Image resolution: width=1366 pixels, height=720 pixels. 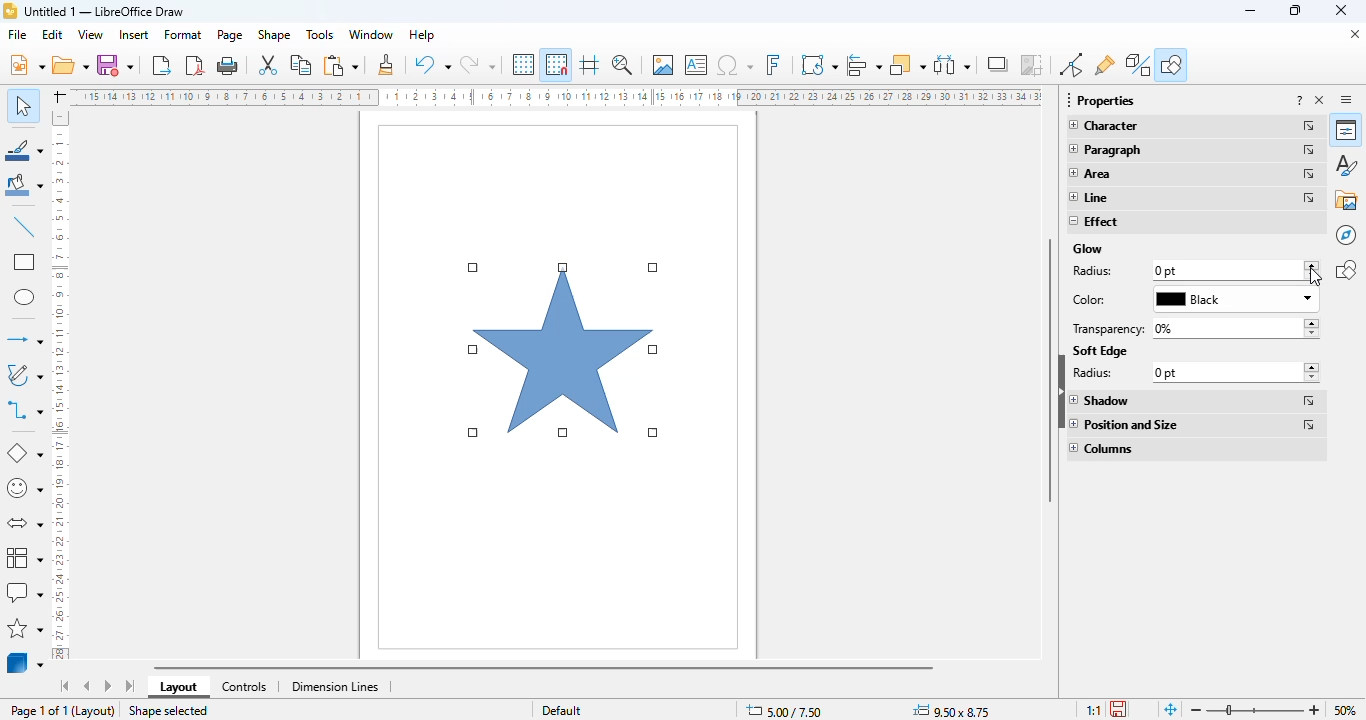 I want to click on insert fontwork text, so click(x=773, y=64).